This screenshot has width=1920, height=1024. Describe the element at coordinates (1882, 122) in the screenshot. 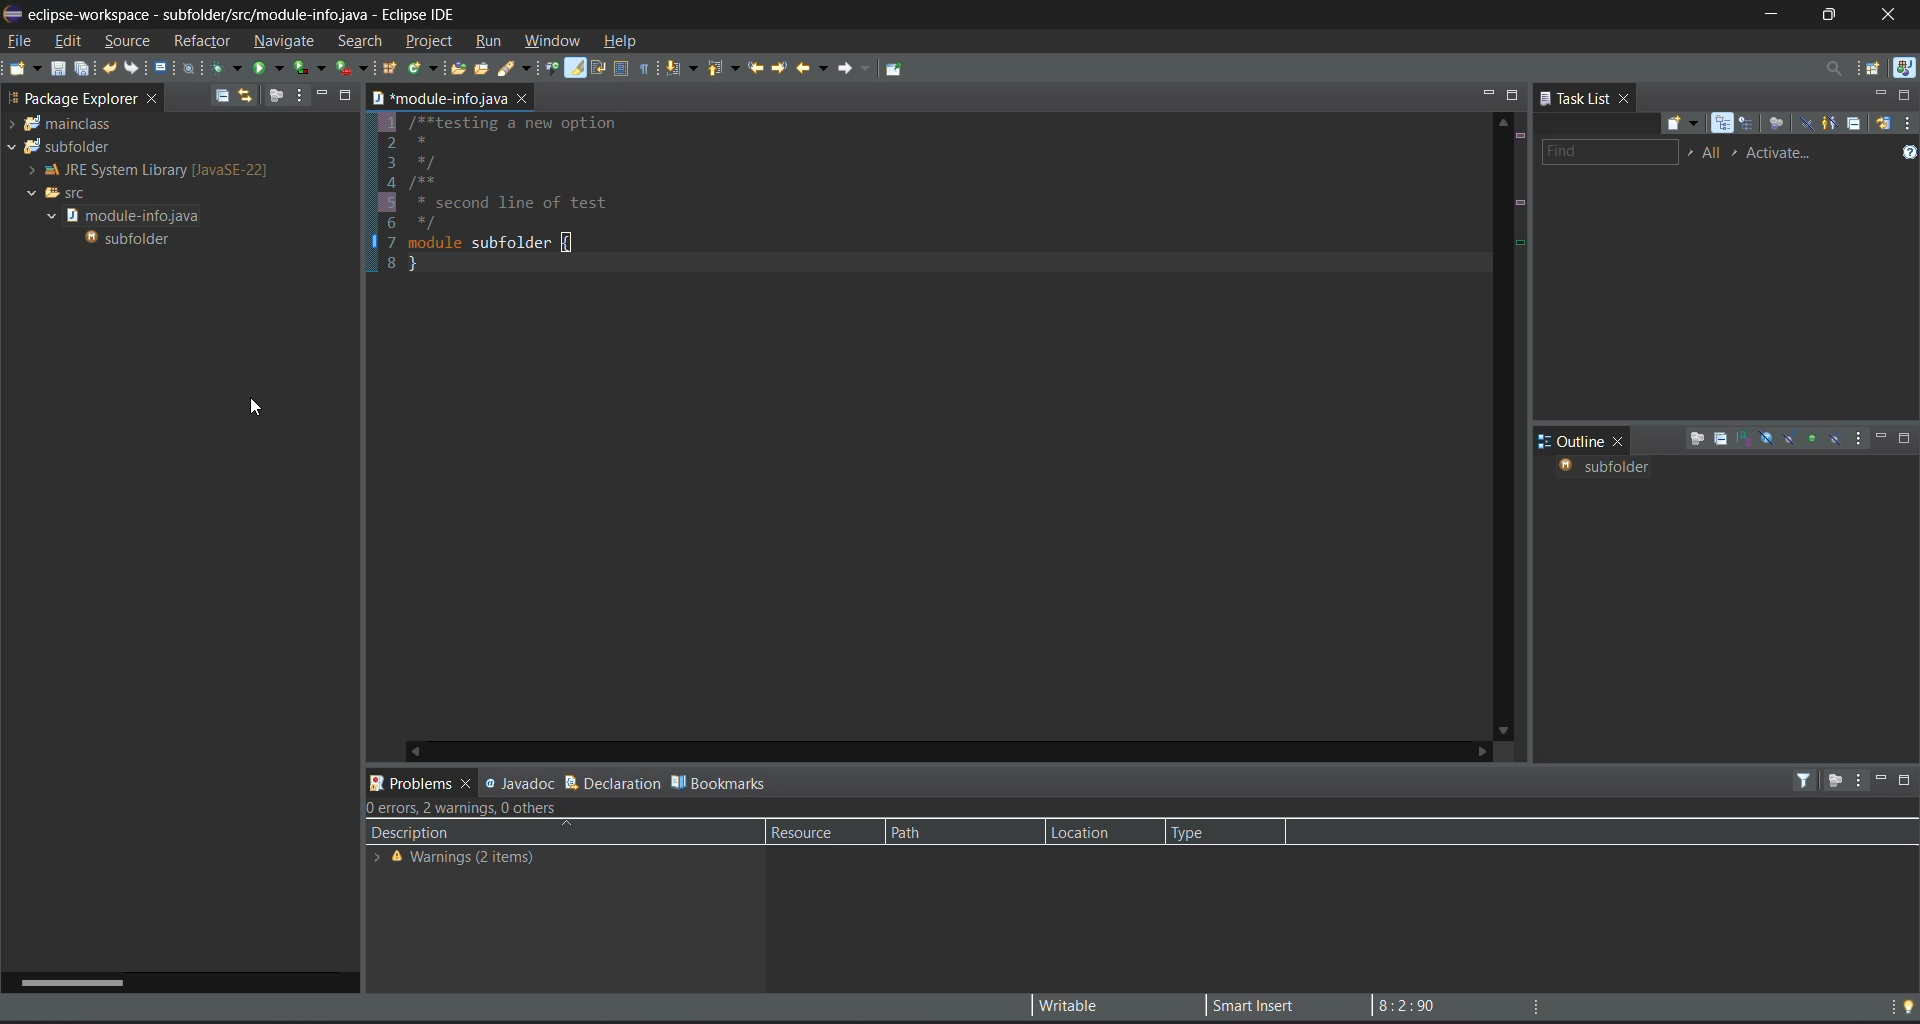

I see `synchronize changed` at that location.